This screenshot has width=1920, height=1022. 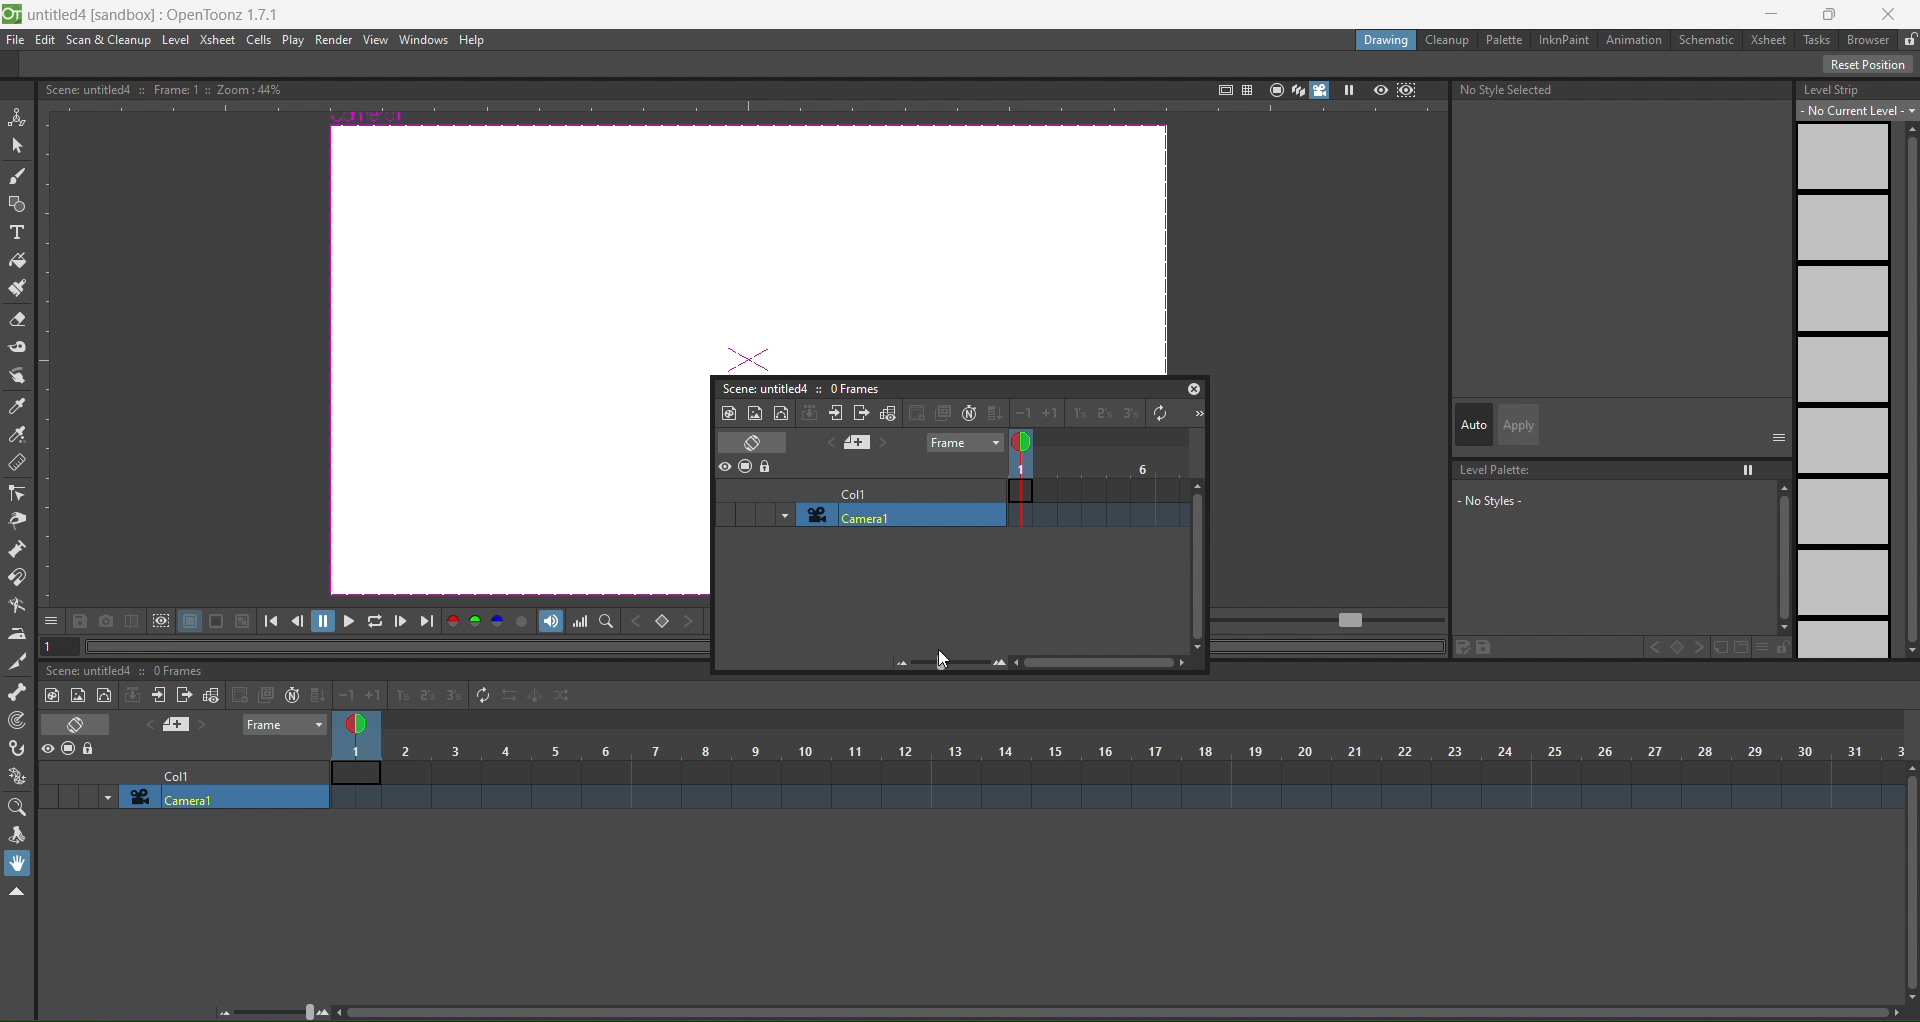 I want to click on column, so click(x=1120, y=750).